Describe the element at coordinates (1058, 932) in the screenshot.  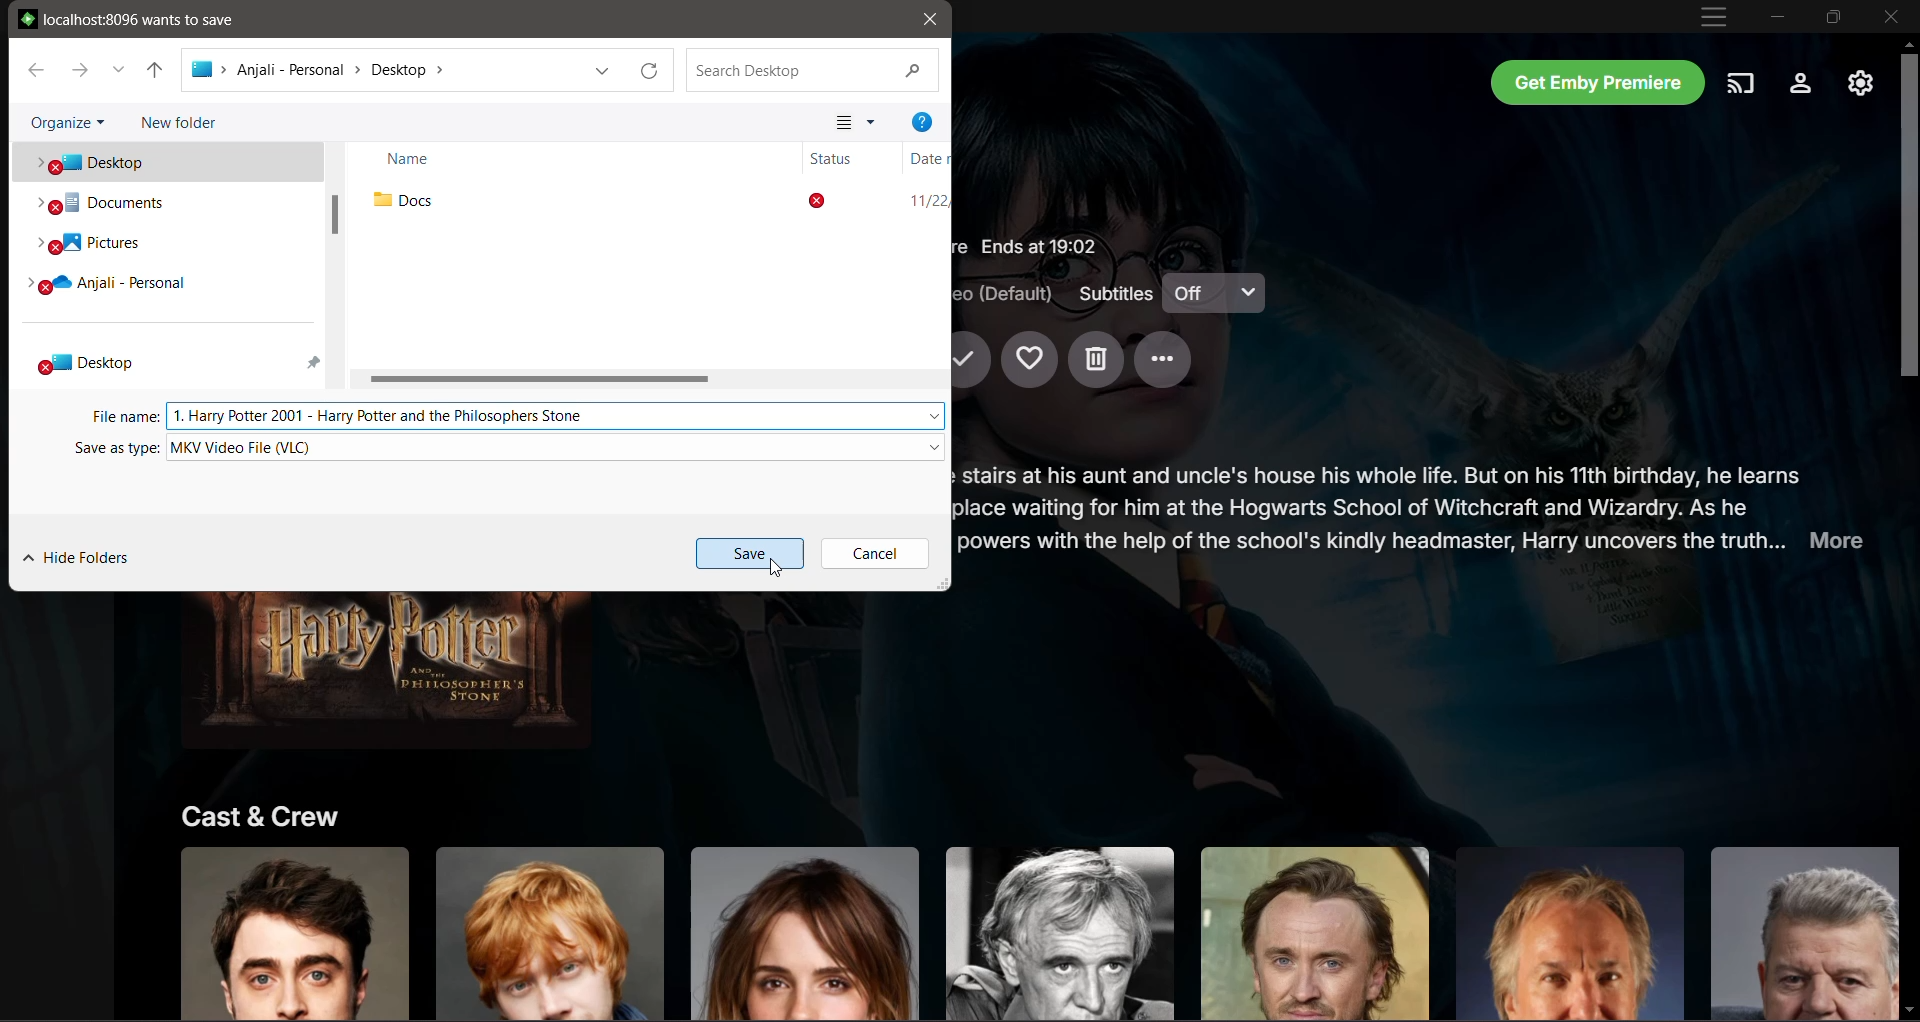
I see `Click to know more about actor` at that location.